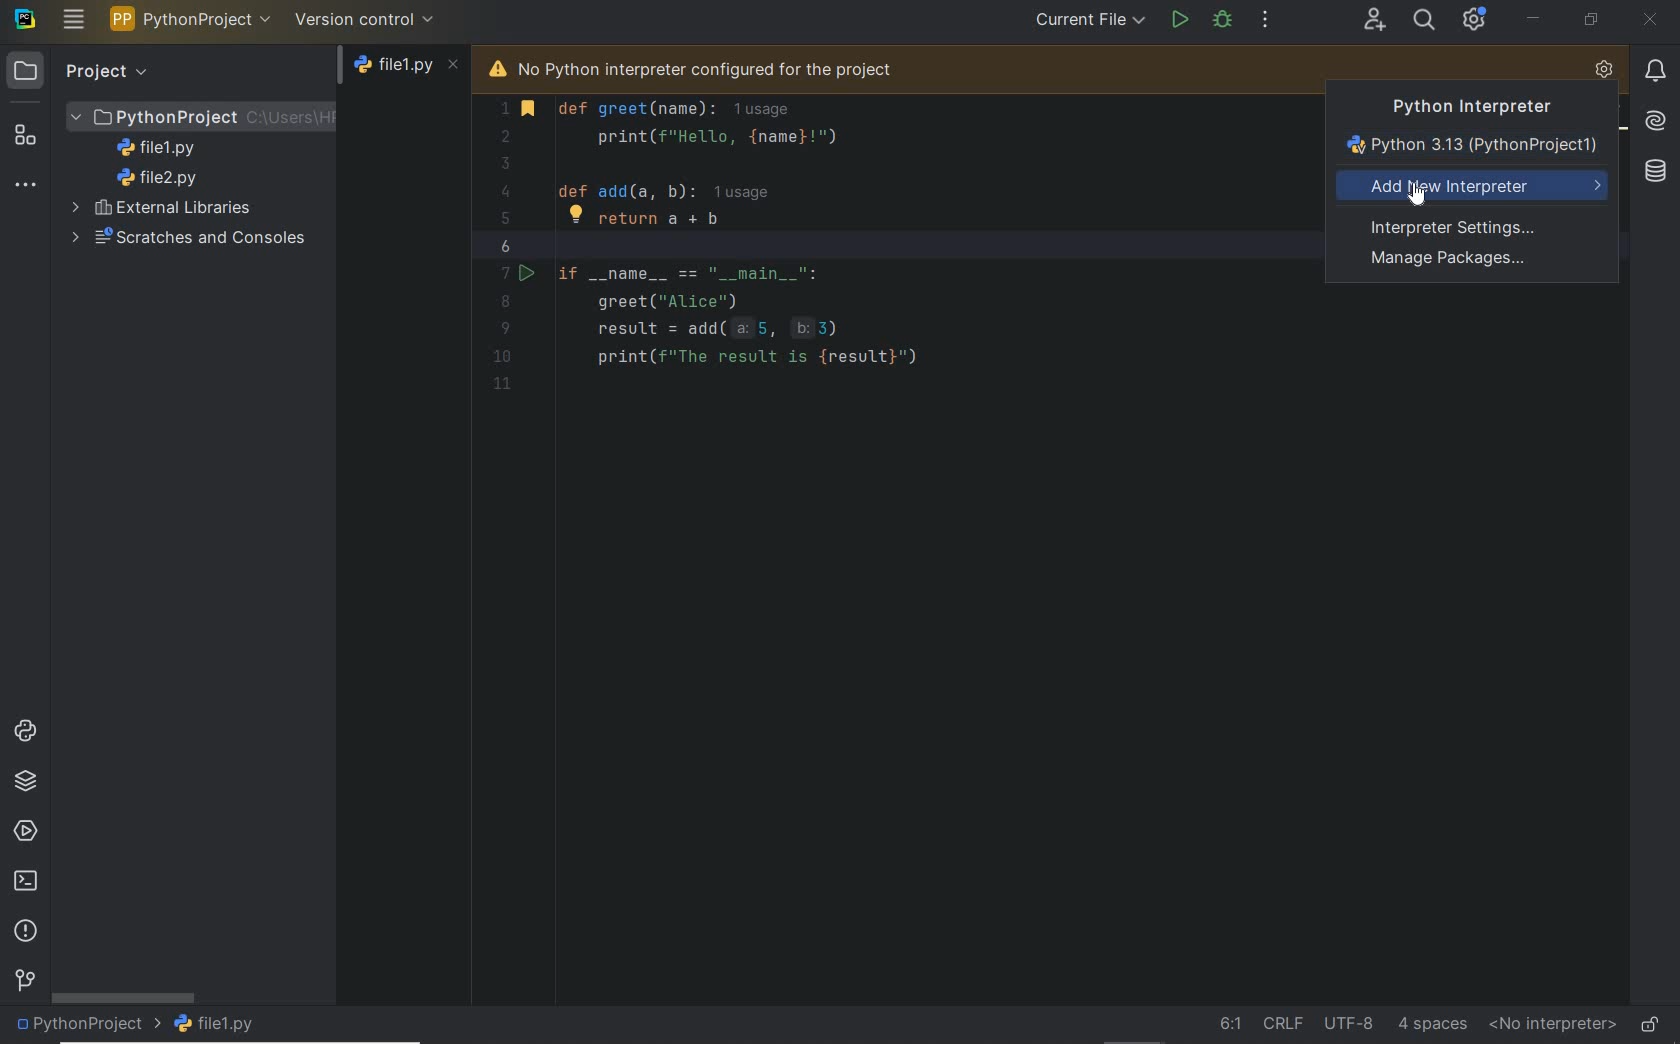  I want to click on project name, so click(87, 1026).